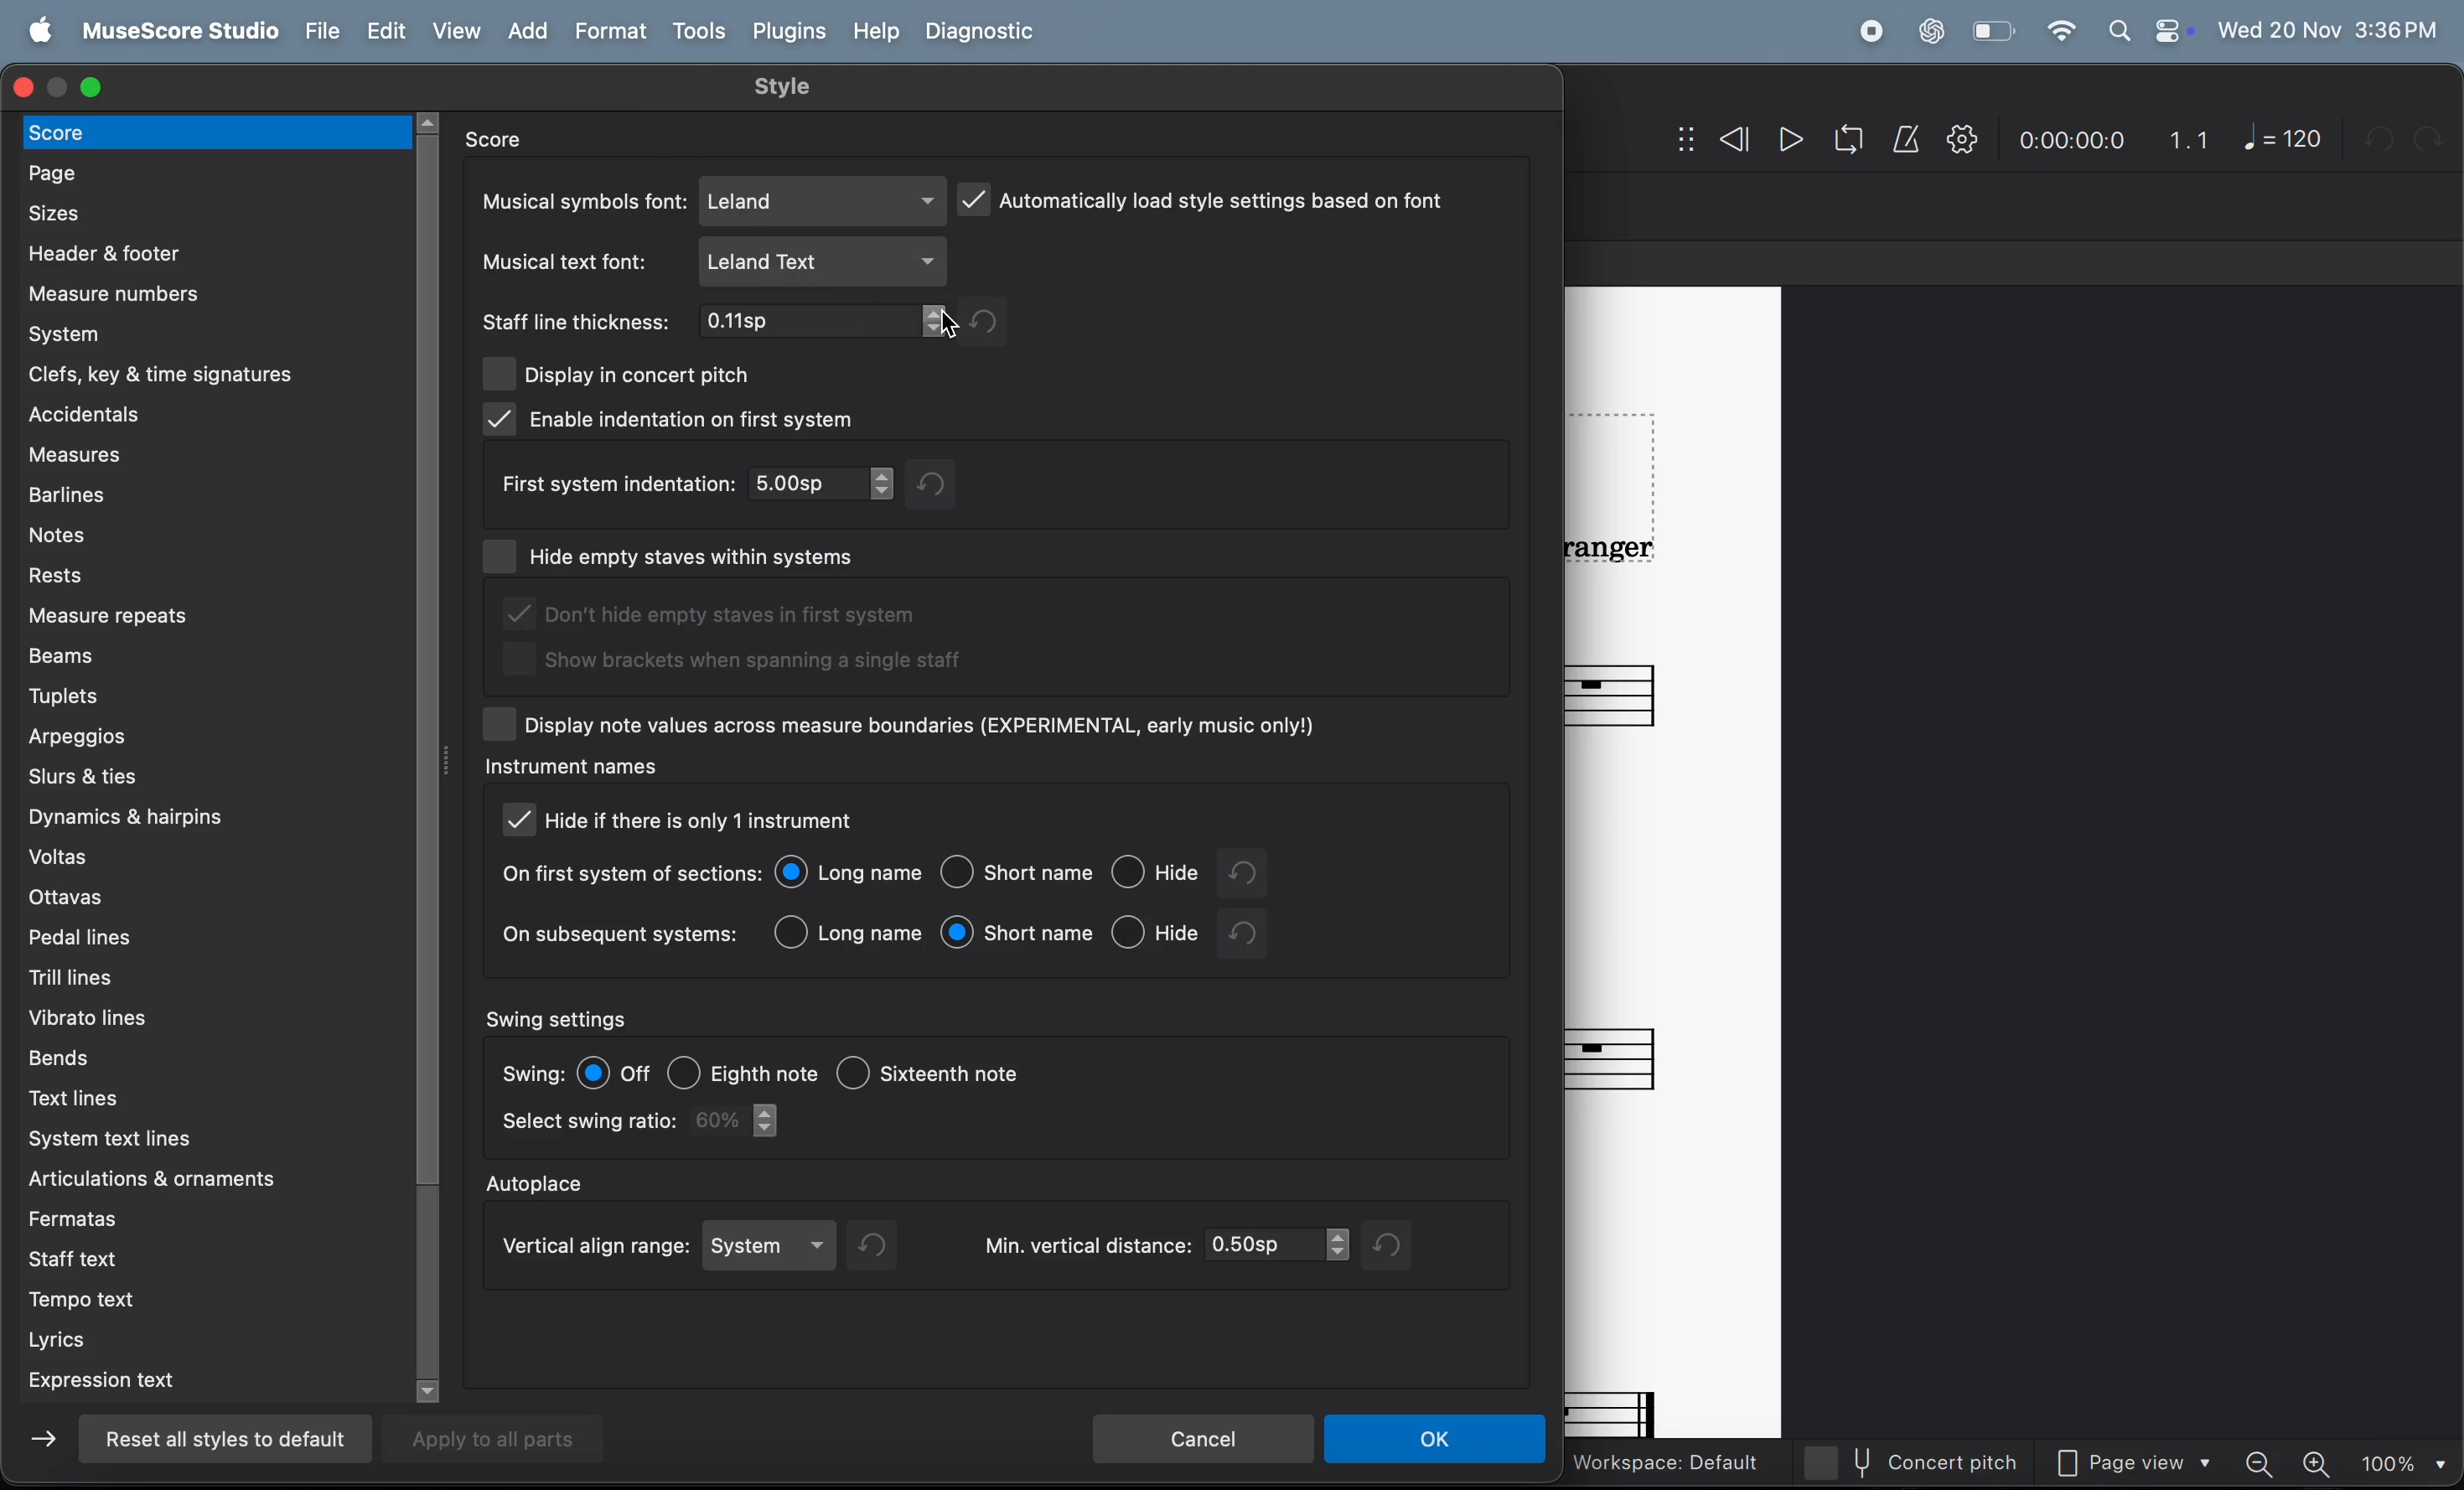 The width and height of the screenshot is (2464, 1490). Describe the element at coordinates (207, 858) in the screenshot. I see `voltas` at that location.